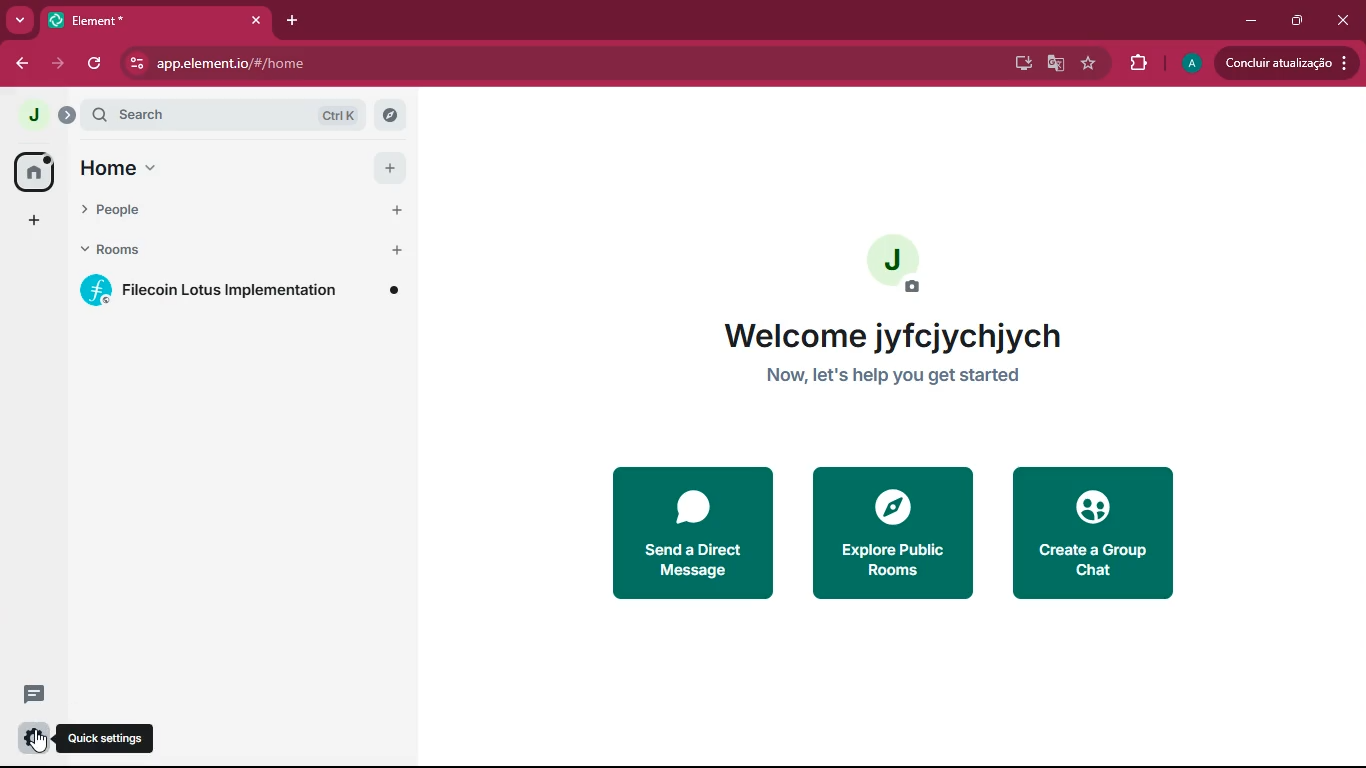 The width and height of the screenshot is (1366, 768). What do you see at coordinates (299, 19) in the screenshot?
I see `add tab` at bounding box center [299, 19].